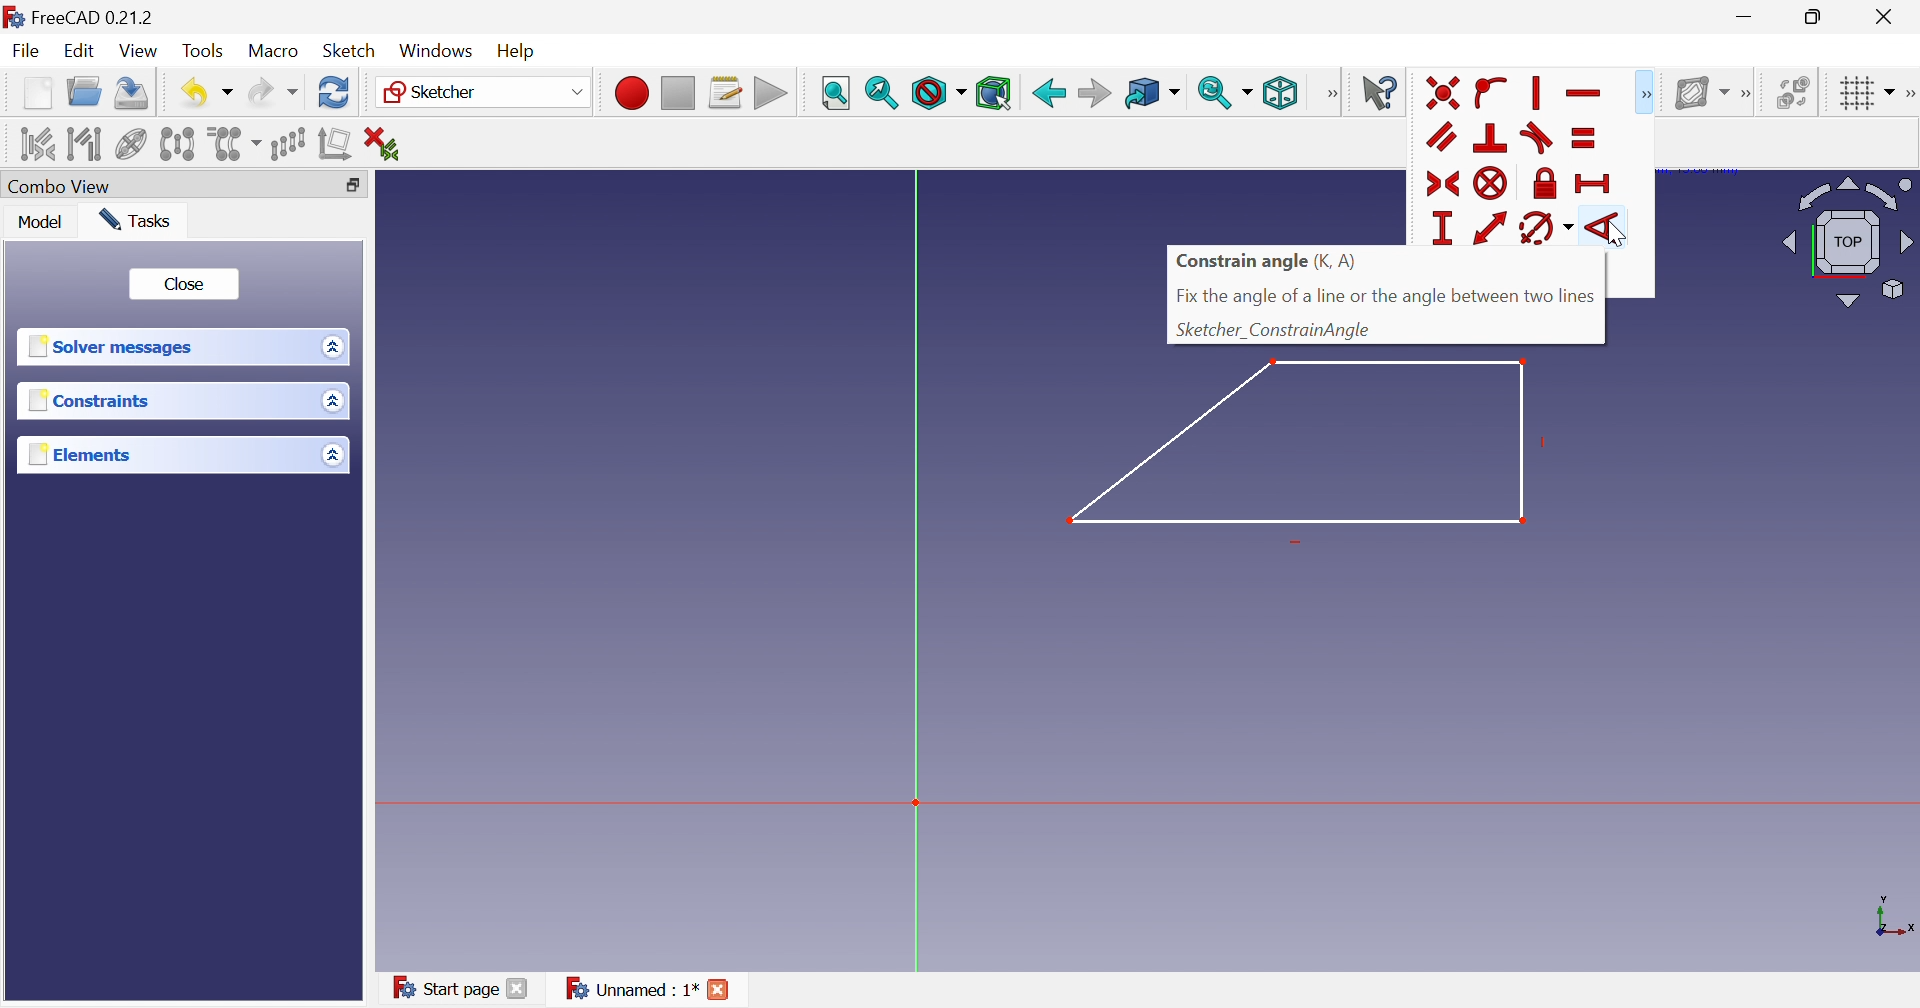 The width and height of the screenshot is (1920, 1008). Describe the element at coordinates (184, 282) in the screenshot. I see `Close` at that location.